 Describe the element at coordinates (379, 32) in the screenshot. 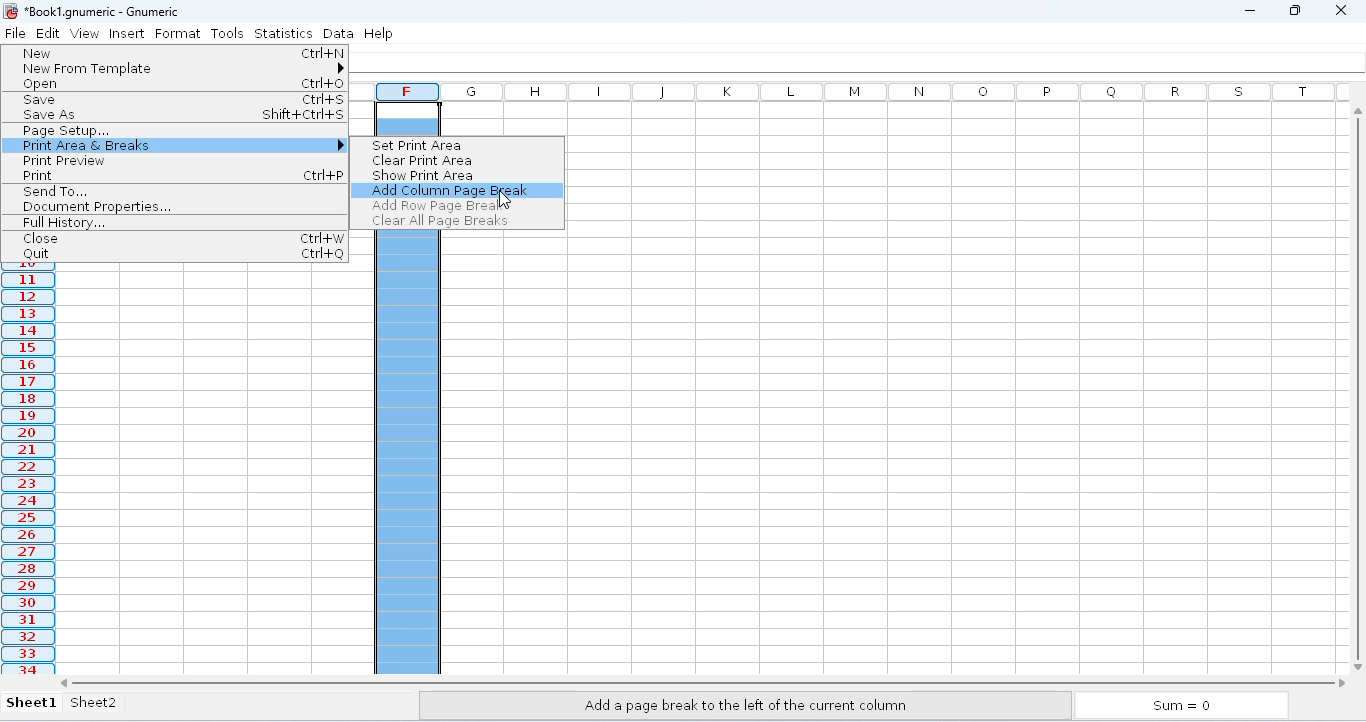

I see `help` at that location.